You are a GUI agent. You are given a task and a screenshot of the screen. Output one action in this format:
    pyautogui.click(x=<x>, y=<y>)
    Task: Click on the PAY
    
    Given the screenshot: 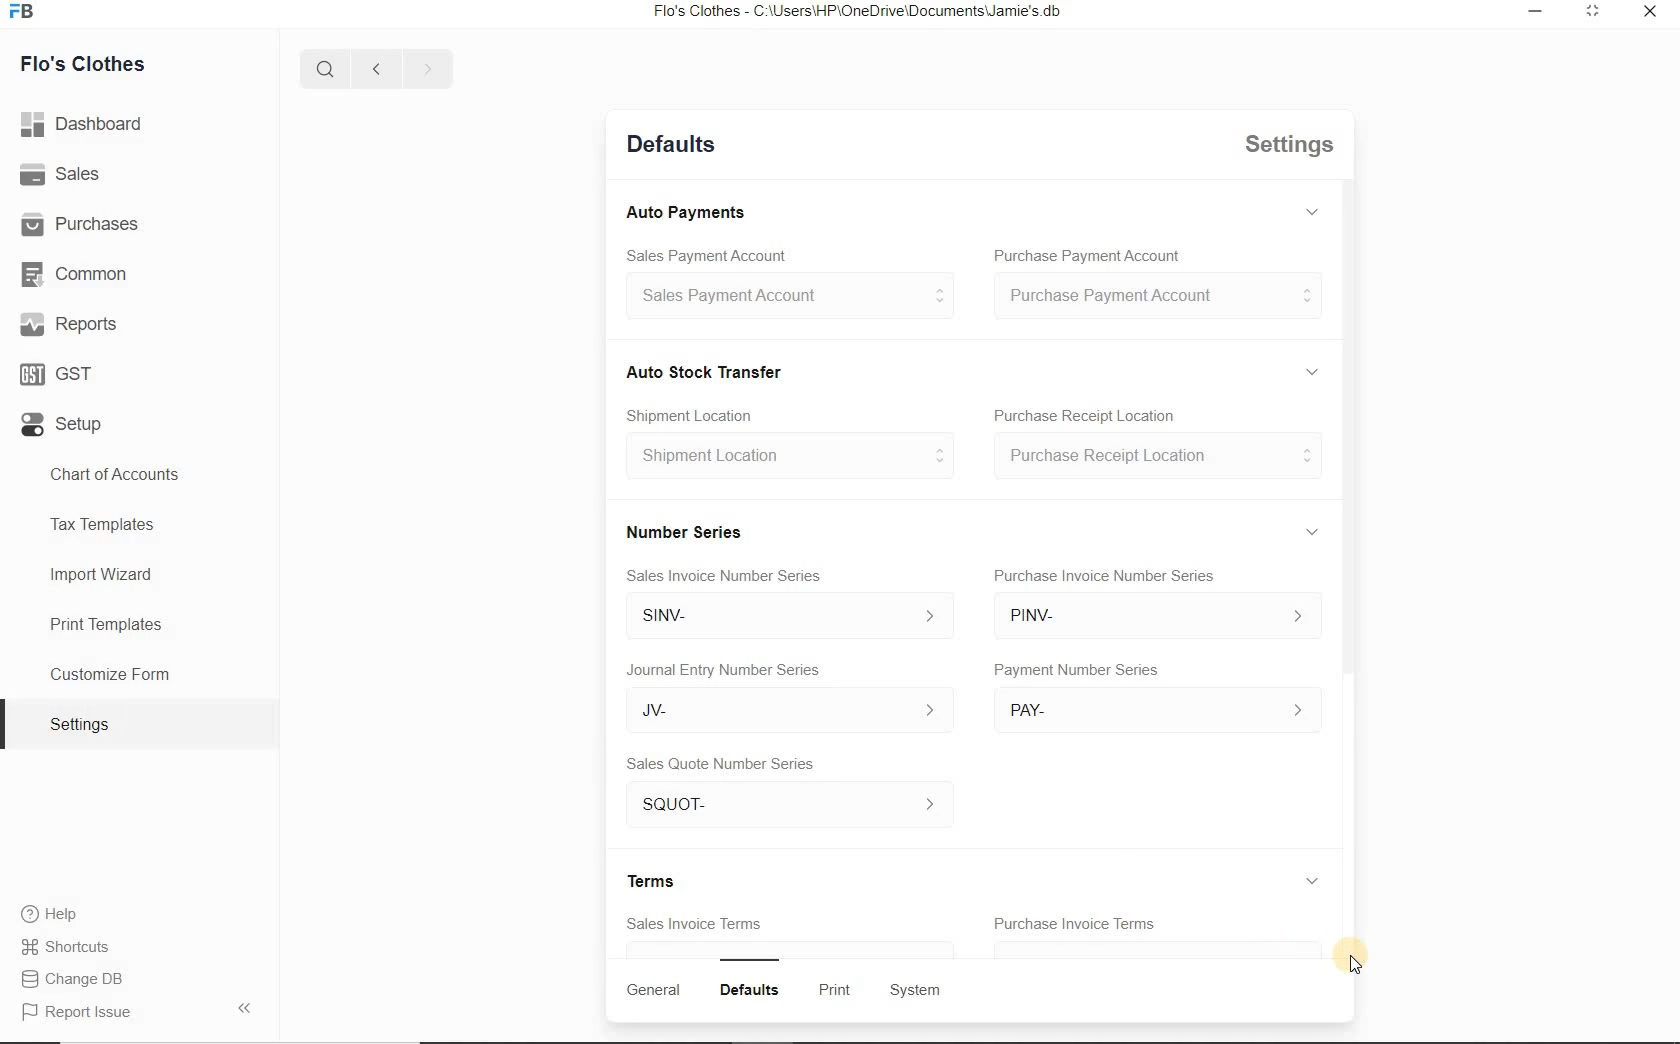 What is the action you would take?
    pyautogui.click(x=1154, y=715)
    